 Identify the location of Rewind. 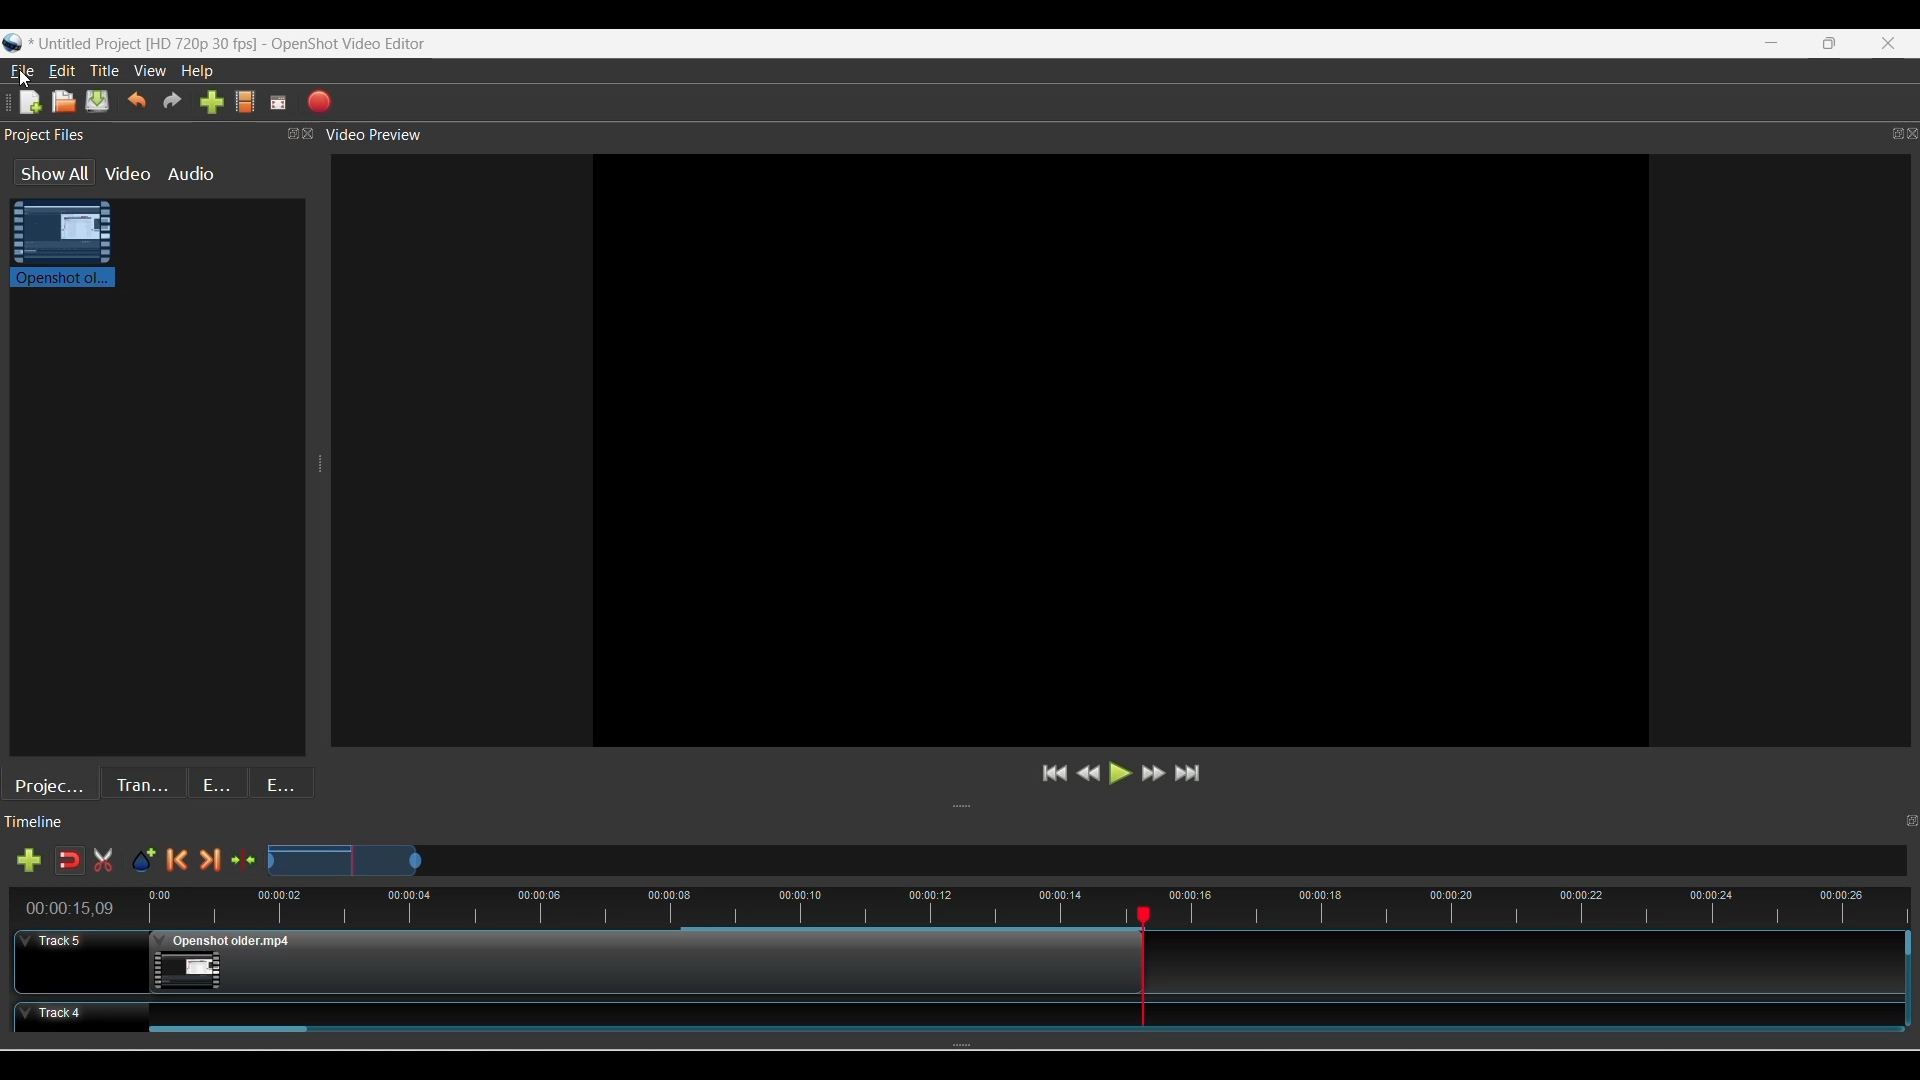
(1089, 773).